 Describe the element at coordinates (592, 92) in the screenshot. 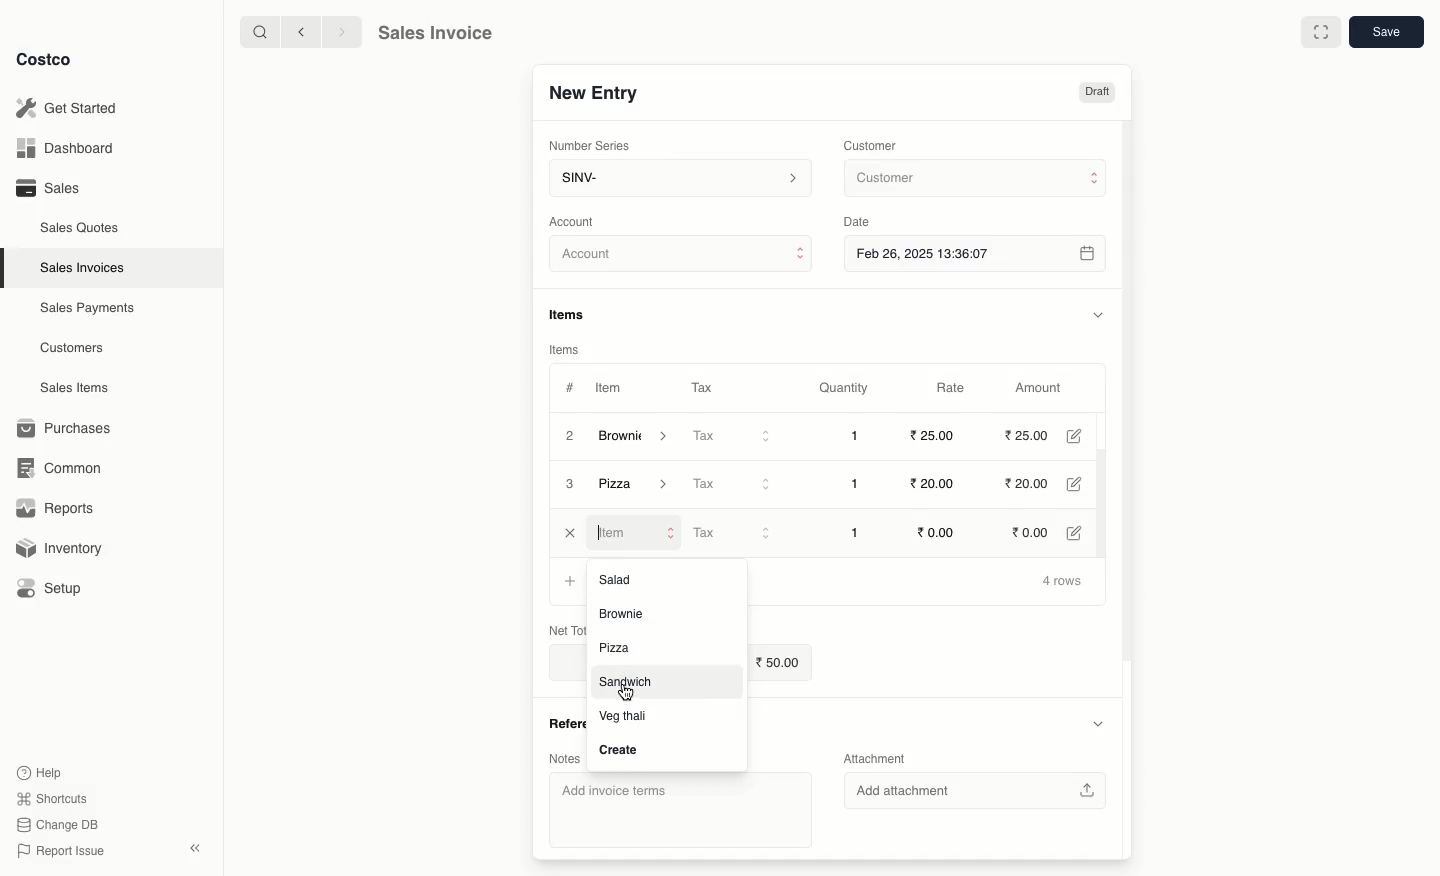

I see `New Entry` at that location.